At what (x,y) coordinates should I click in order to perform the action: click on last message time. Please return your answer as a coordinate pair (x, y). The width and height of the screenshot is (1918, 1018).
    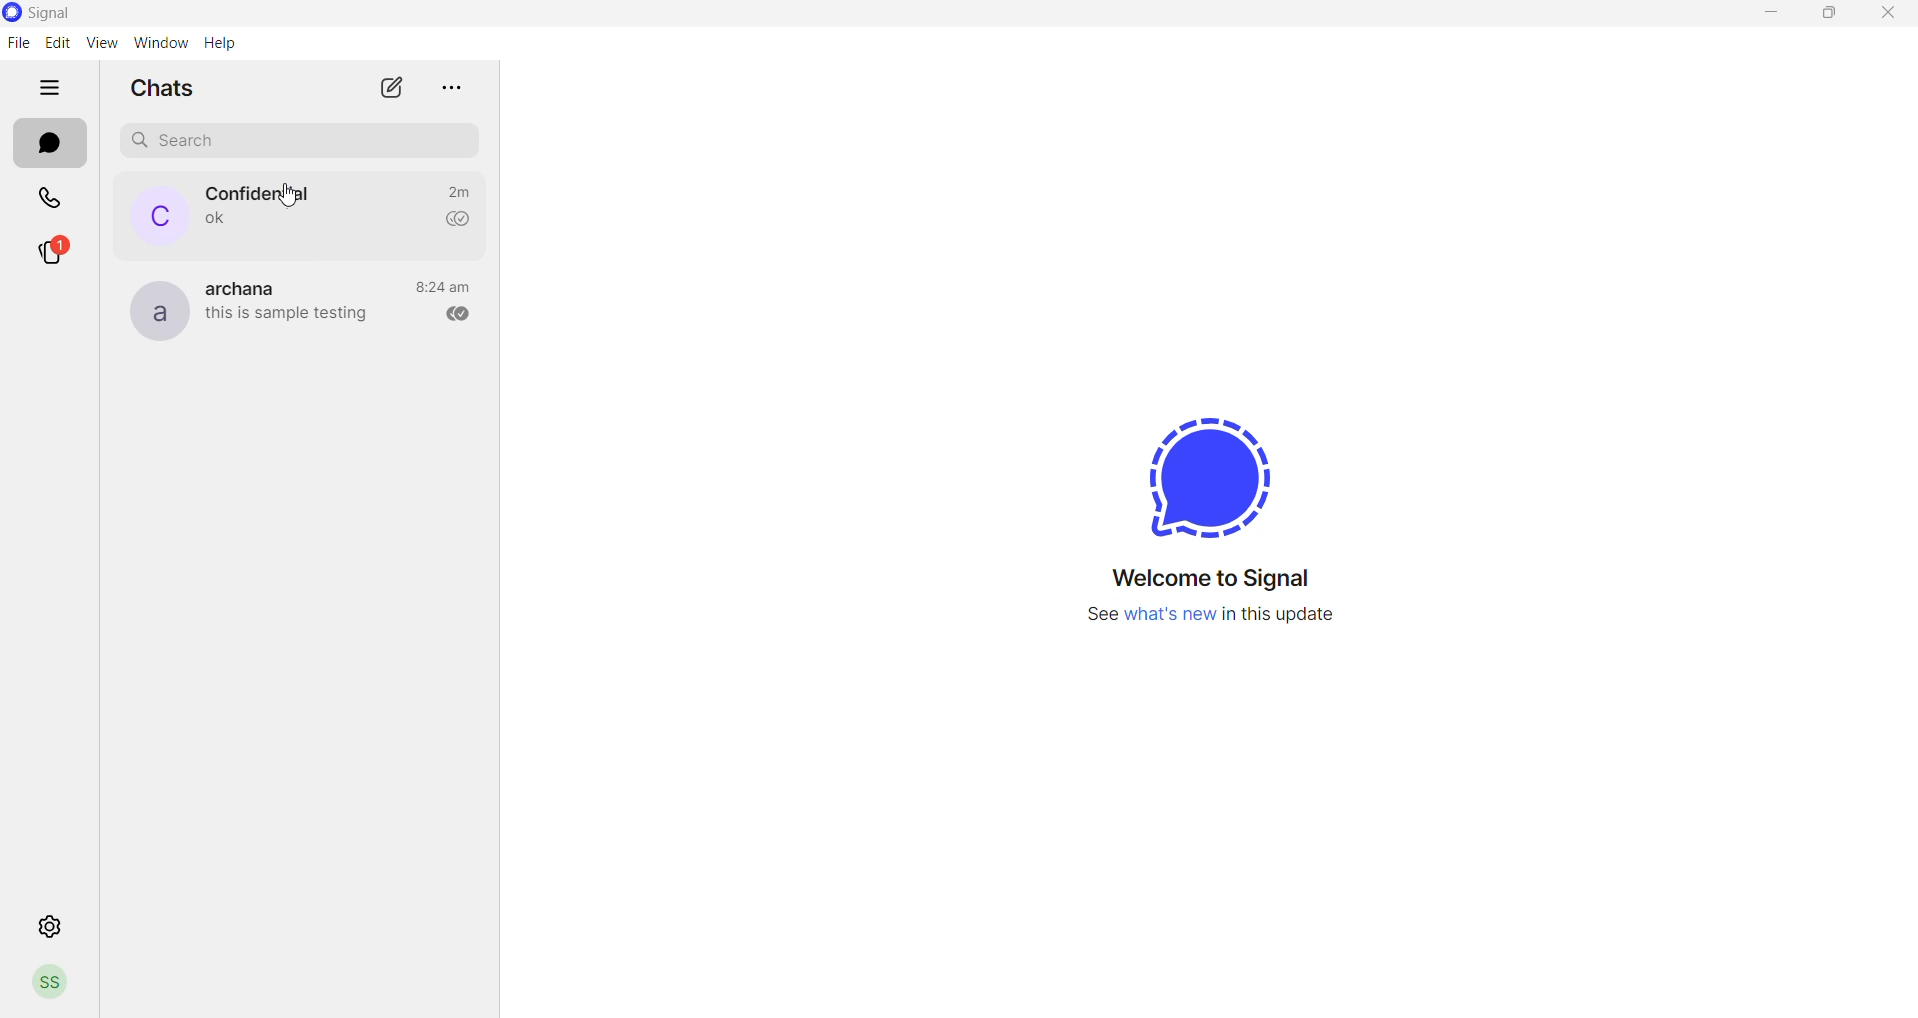
    Looking at the image, I should click on (456, 191).